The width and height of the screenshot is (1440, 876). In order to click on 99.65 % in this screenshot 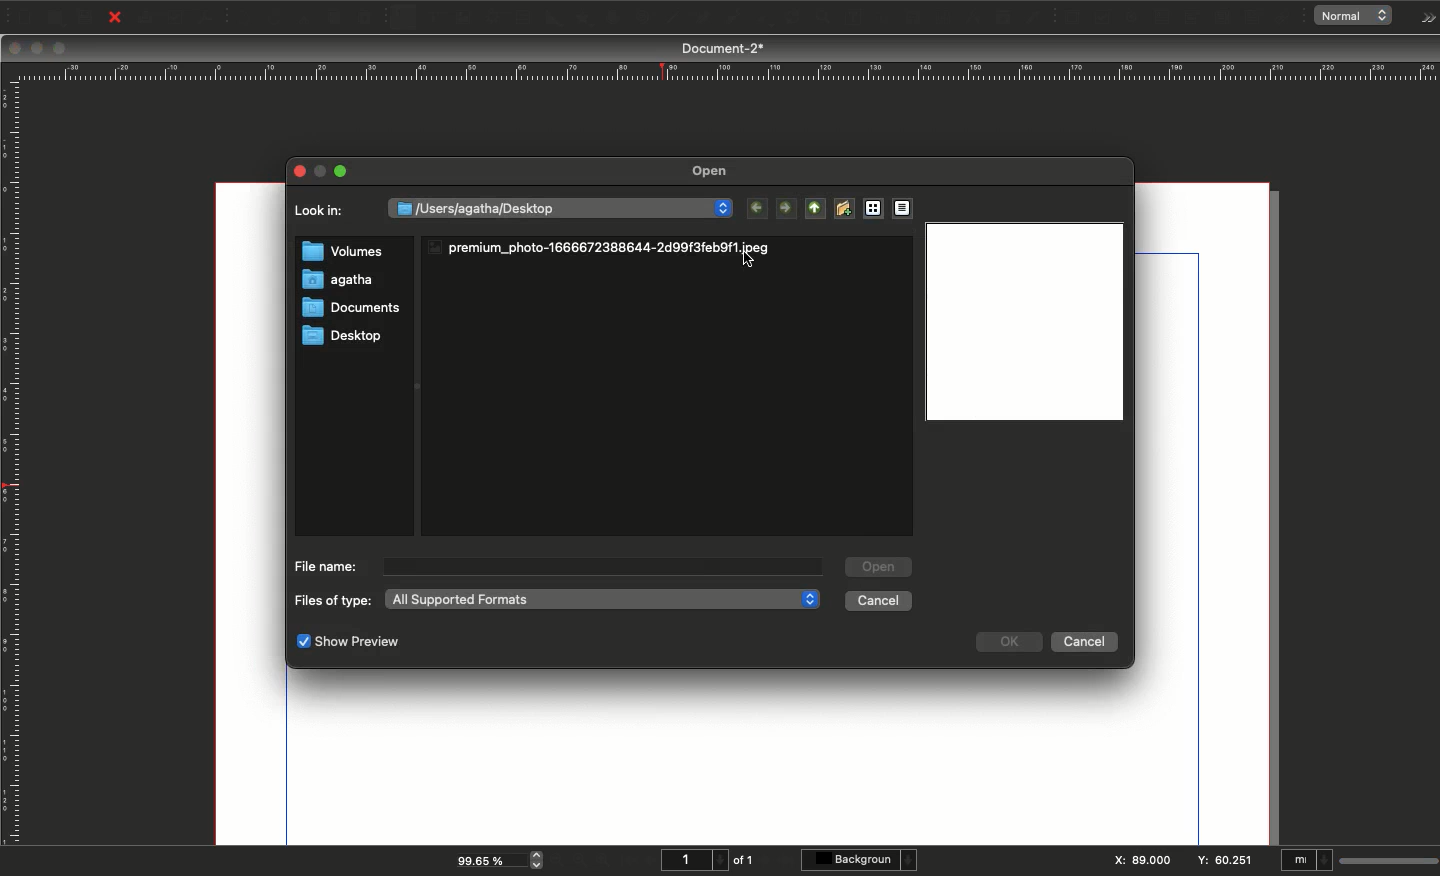, I will do `click(485, 859)`.